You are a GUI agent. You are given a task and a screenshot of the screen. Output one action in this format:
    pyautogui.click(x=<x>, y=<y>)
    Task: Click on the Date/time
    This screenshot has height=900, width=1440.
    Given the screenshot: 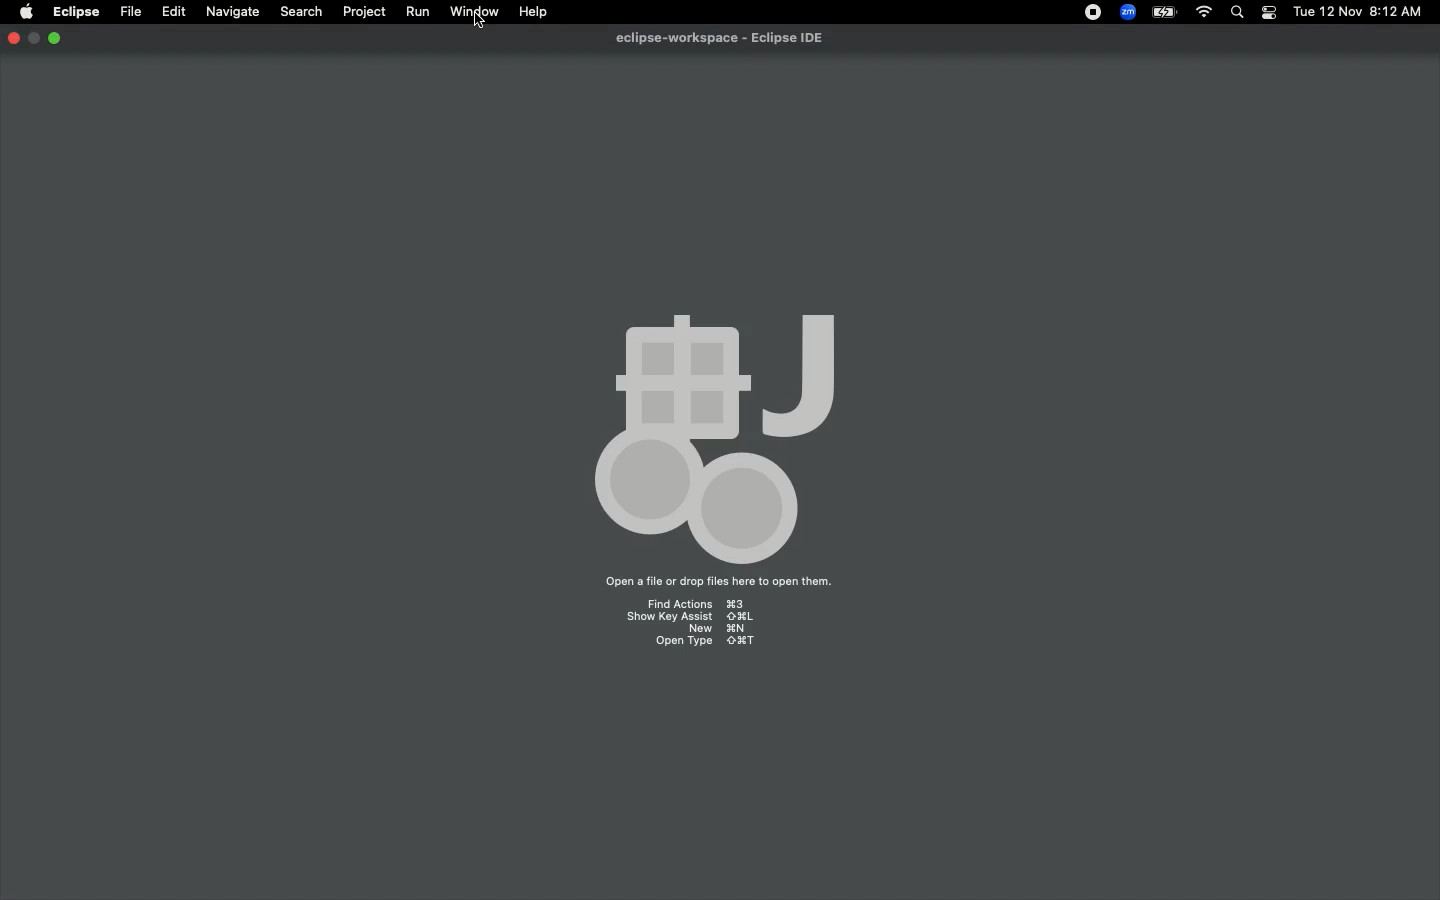 What is the action you would take?
    pyautogui.click(x=1357, y=11)
    